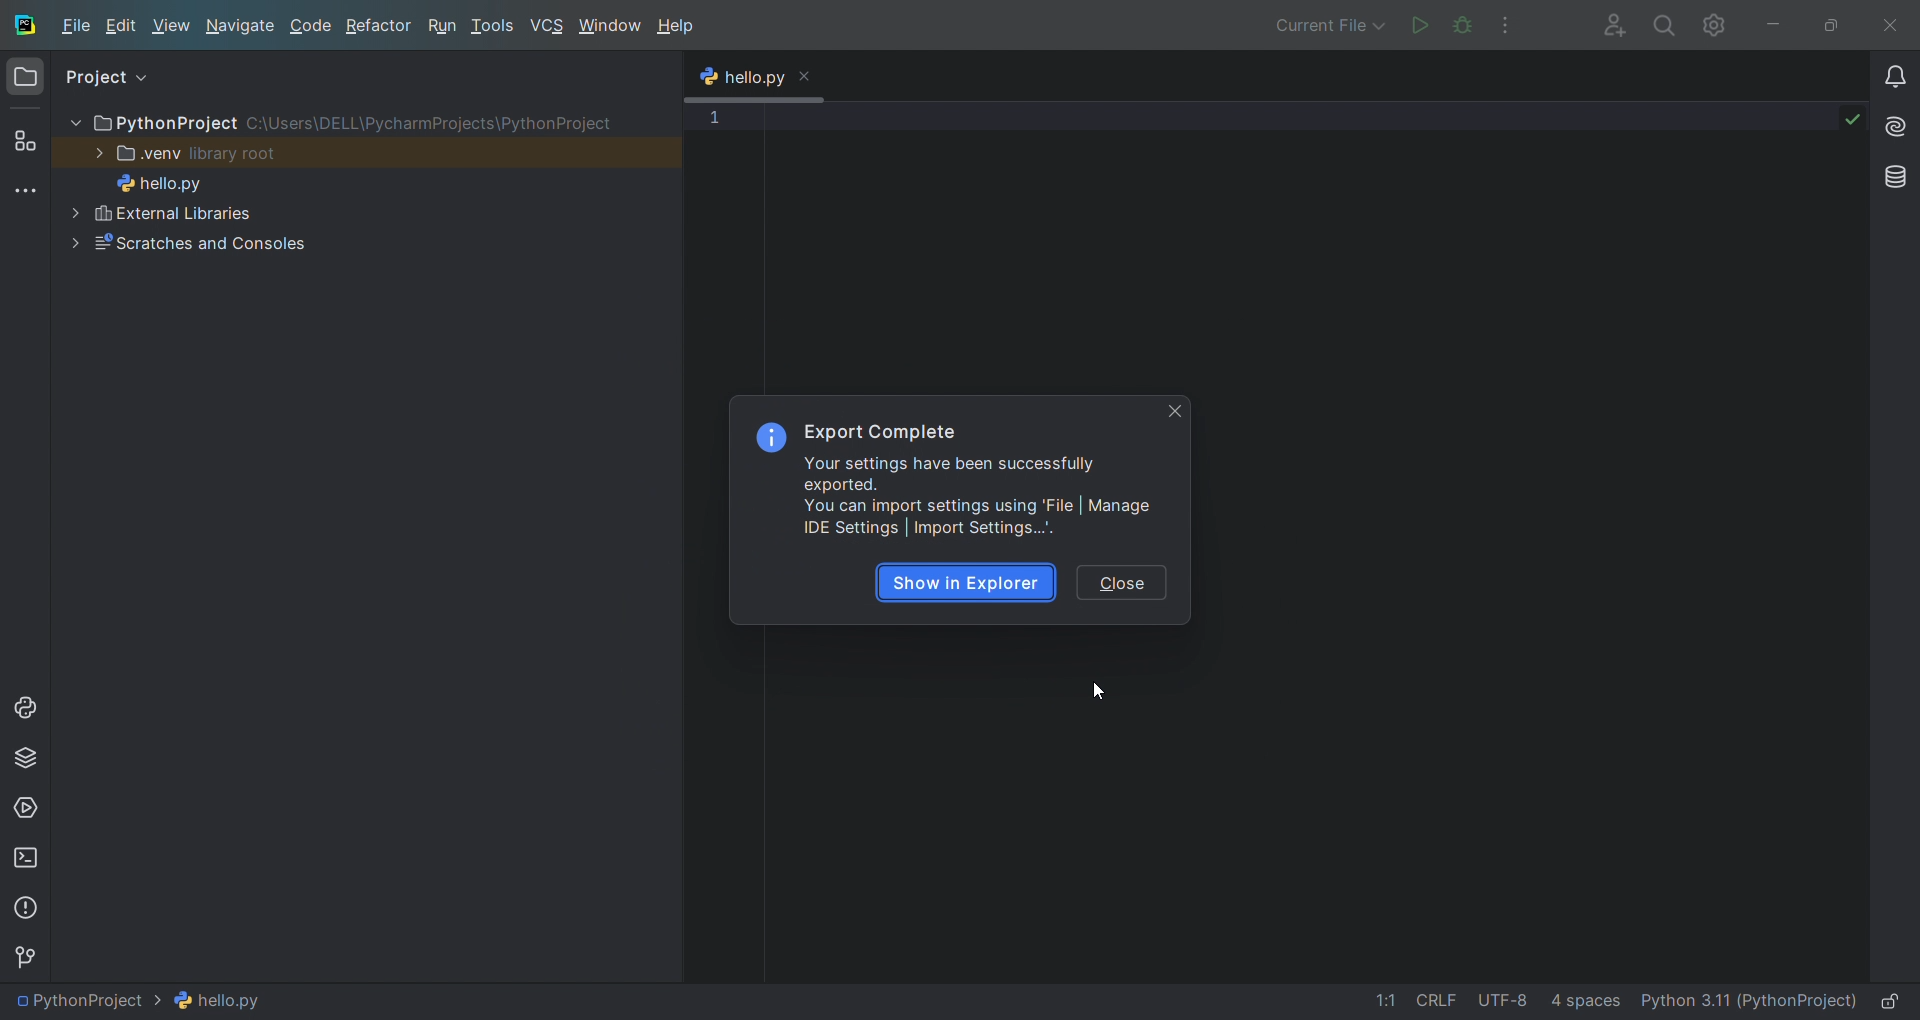  I want to click on vcs, so click(548, 26).